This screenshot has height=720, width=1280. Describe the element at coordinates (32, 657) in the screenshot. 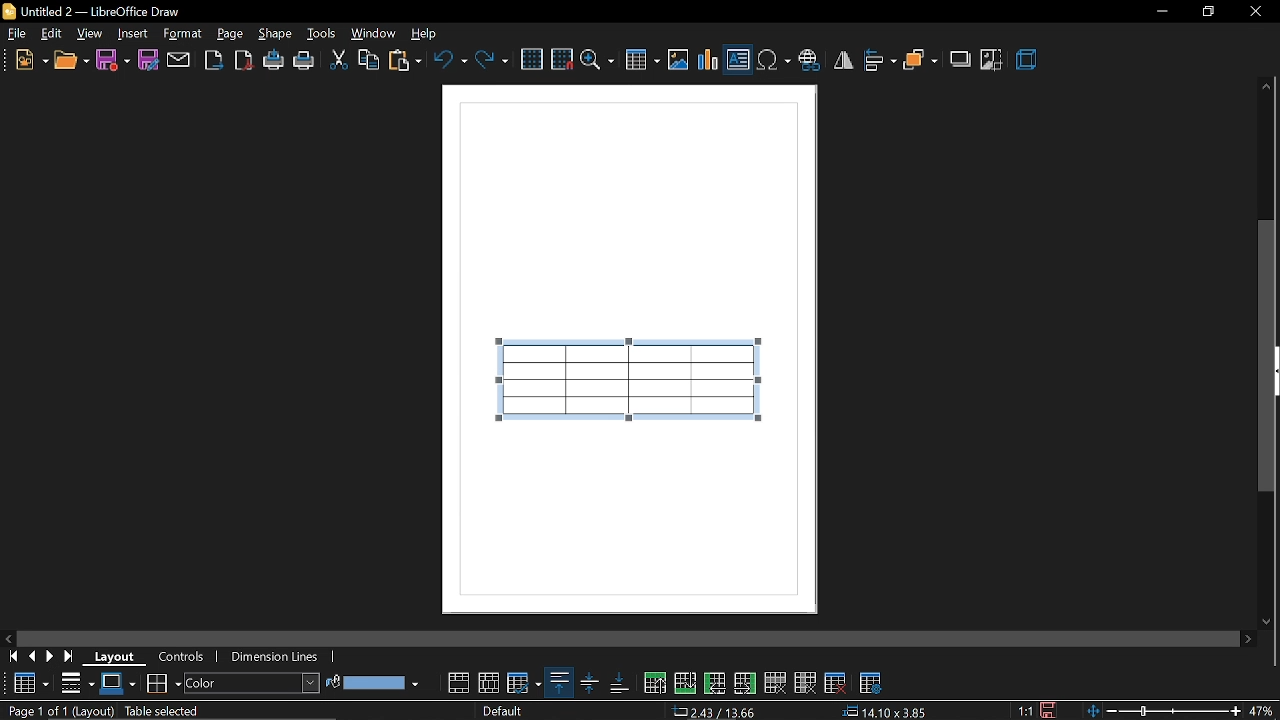

I see `previous page` at that location.